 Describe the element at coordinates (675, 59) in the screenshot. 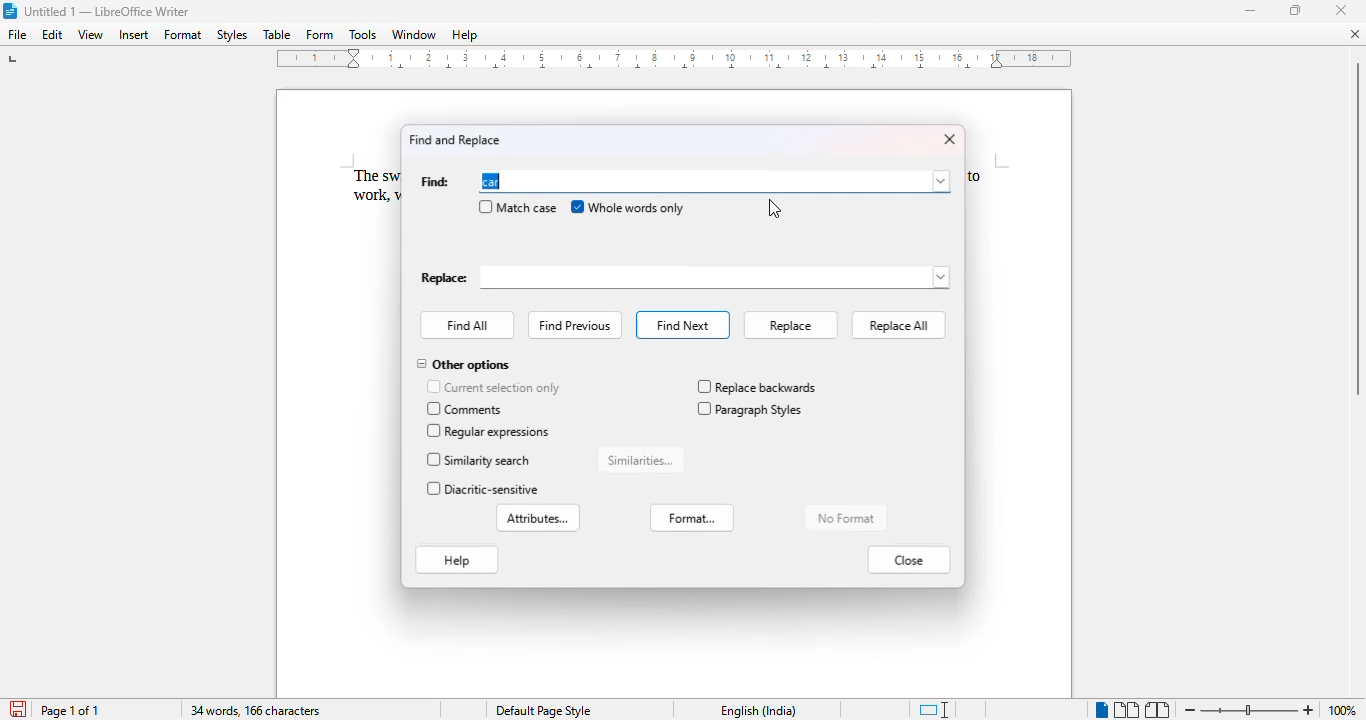

I see `ruler` at that location.